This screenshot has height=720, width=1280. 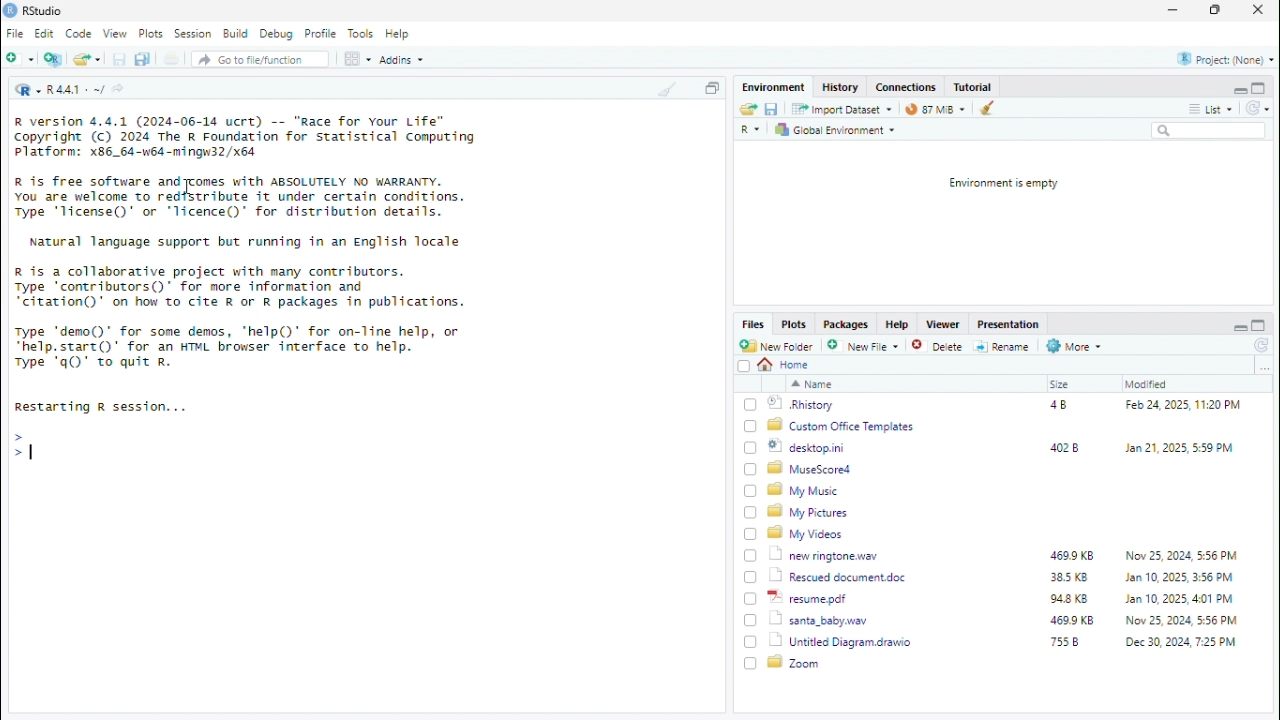 I want to click on send file, so click(x=747, y=109).